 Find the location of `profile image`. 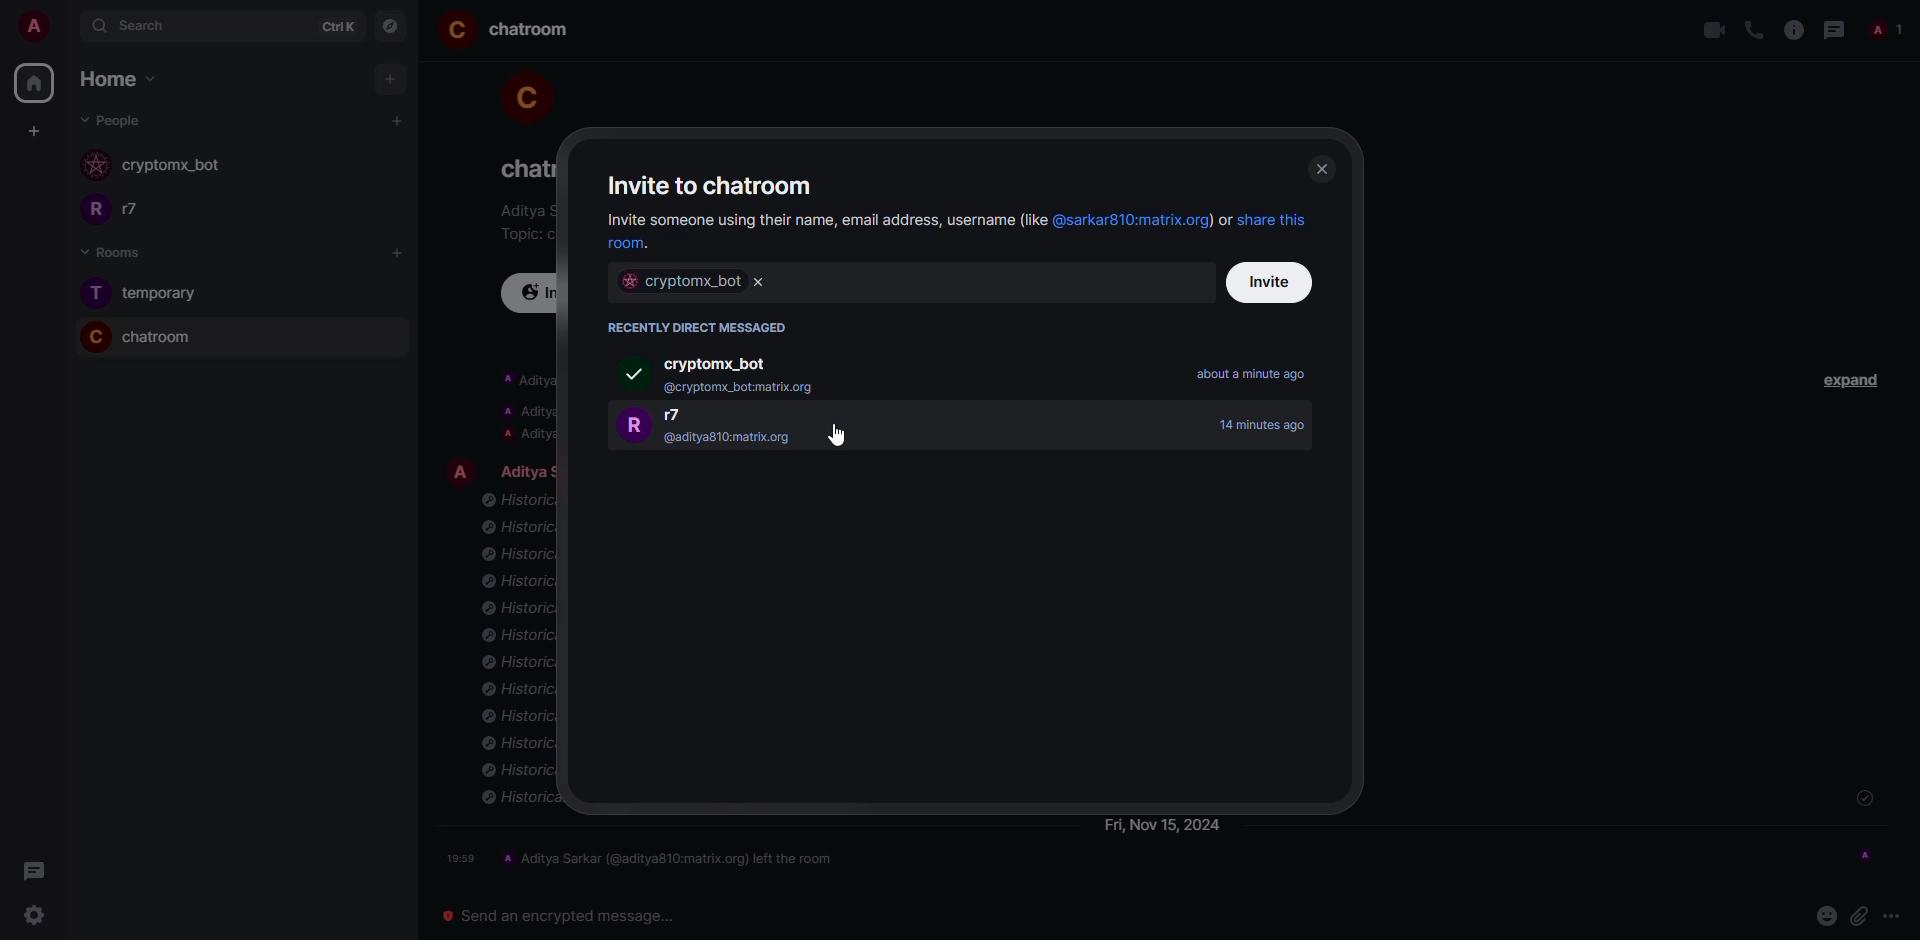

profile image is located at coordinates (97, 167).